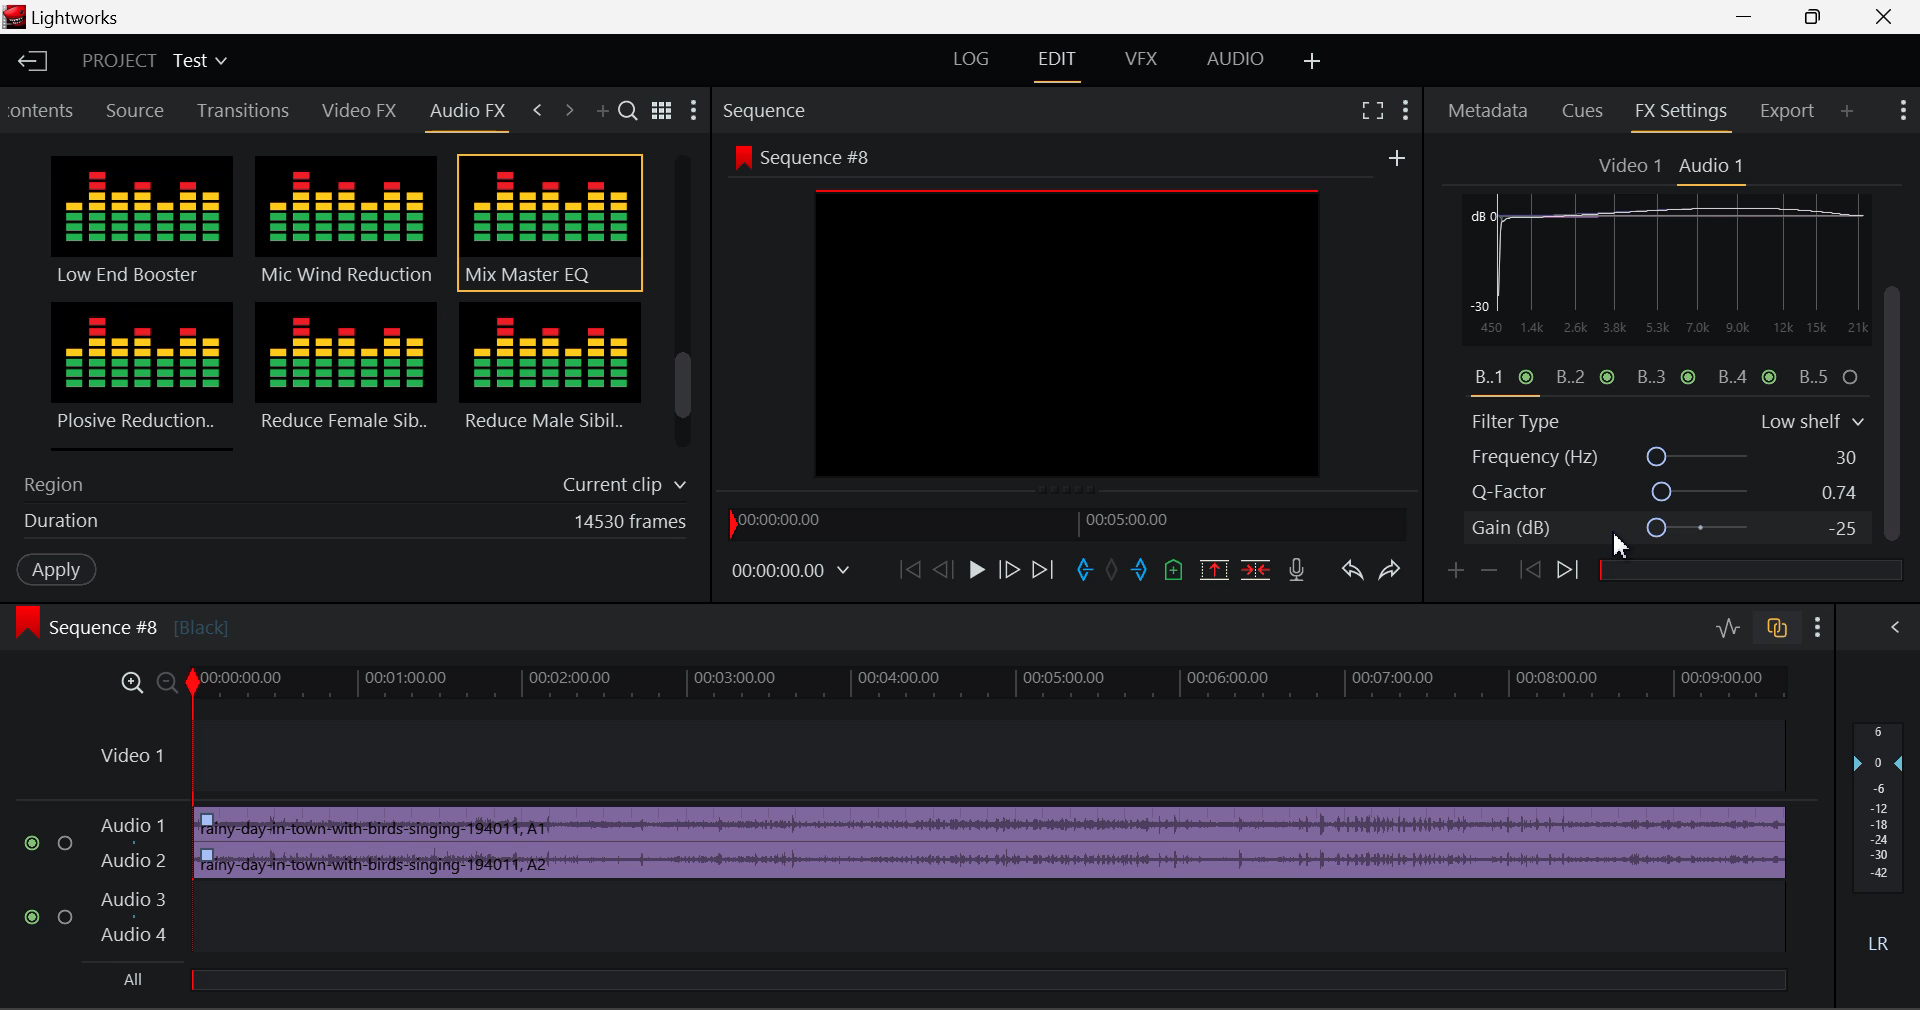  Describe the element at coordinates (994, 685) in the screenshot. I see `Project Timeline` at that location.